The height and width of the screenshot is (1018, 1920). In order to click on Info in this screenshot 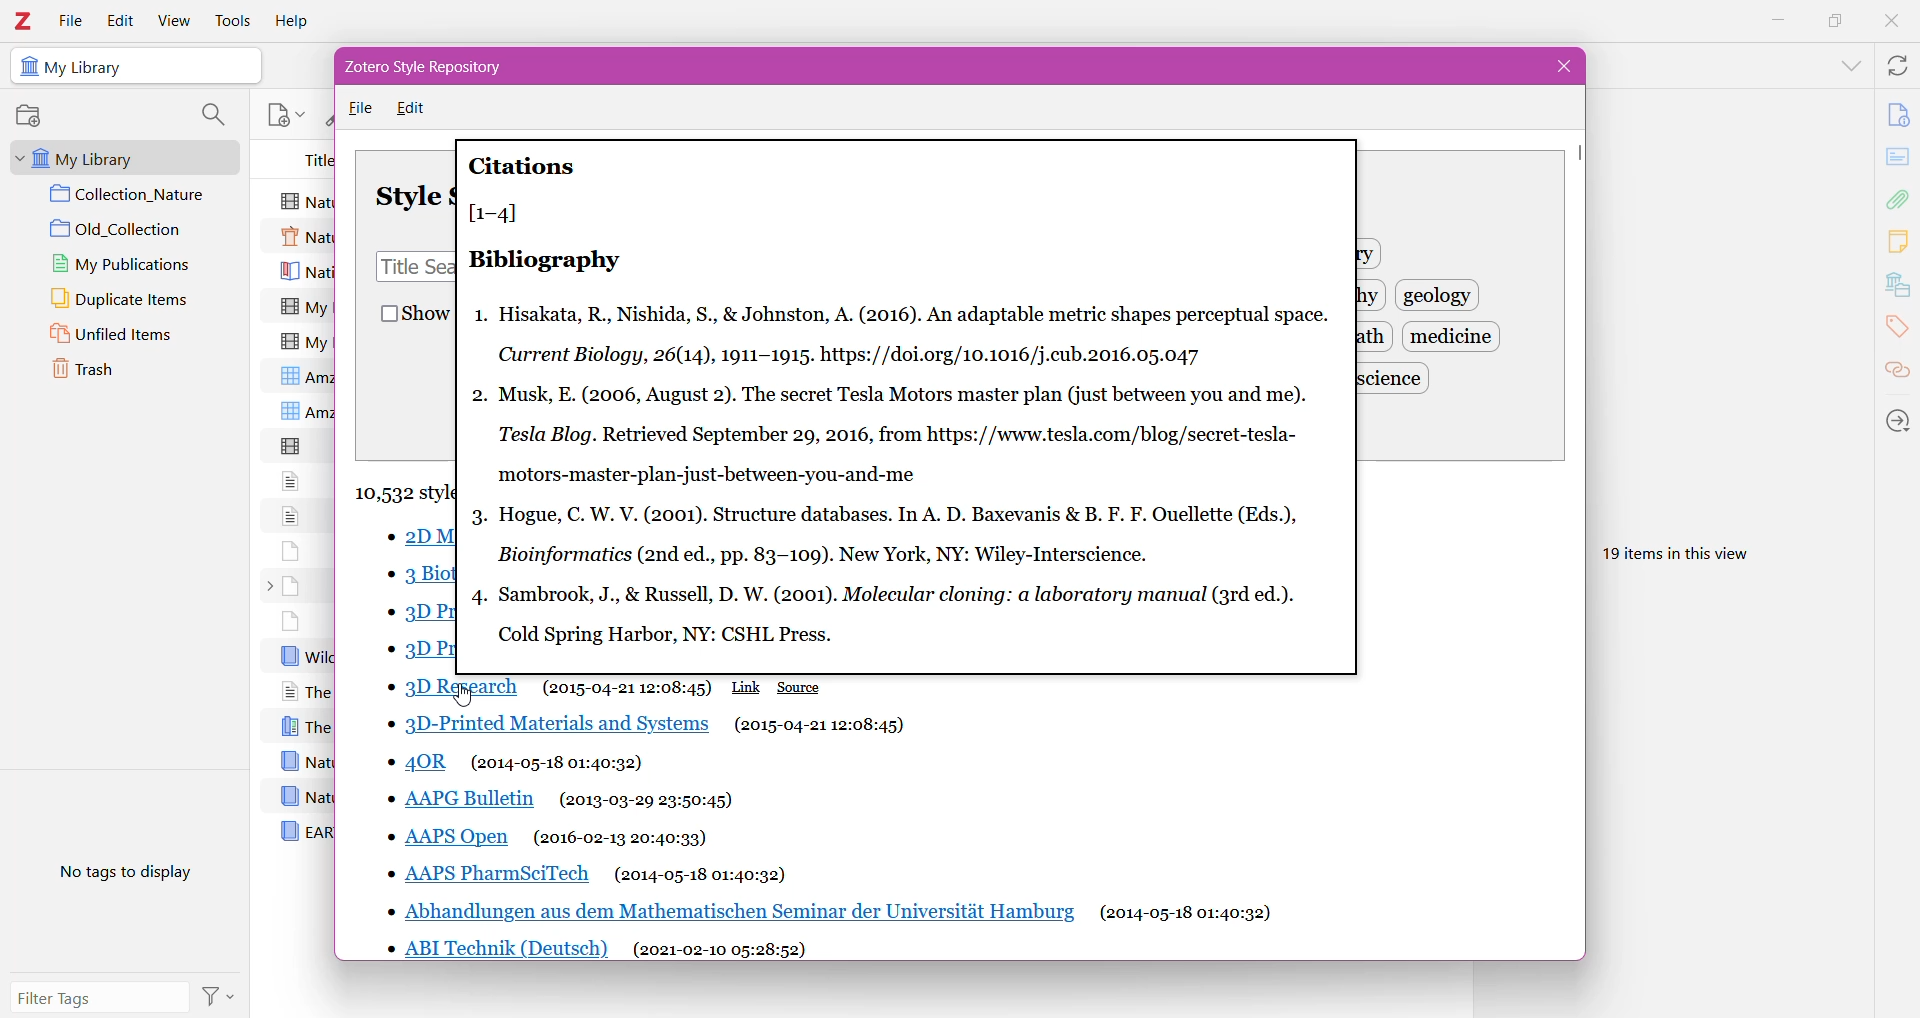, I will do `click(1898, 114)`.